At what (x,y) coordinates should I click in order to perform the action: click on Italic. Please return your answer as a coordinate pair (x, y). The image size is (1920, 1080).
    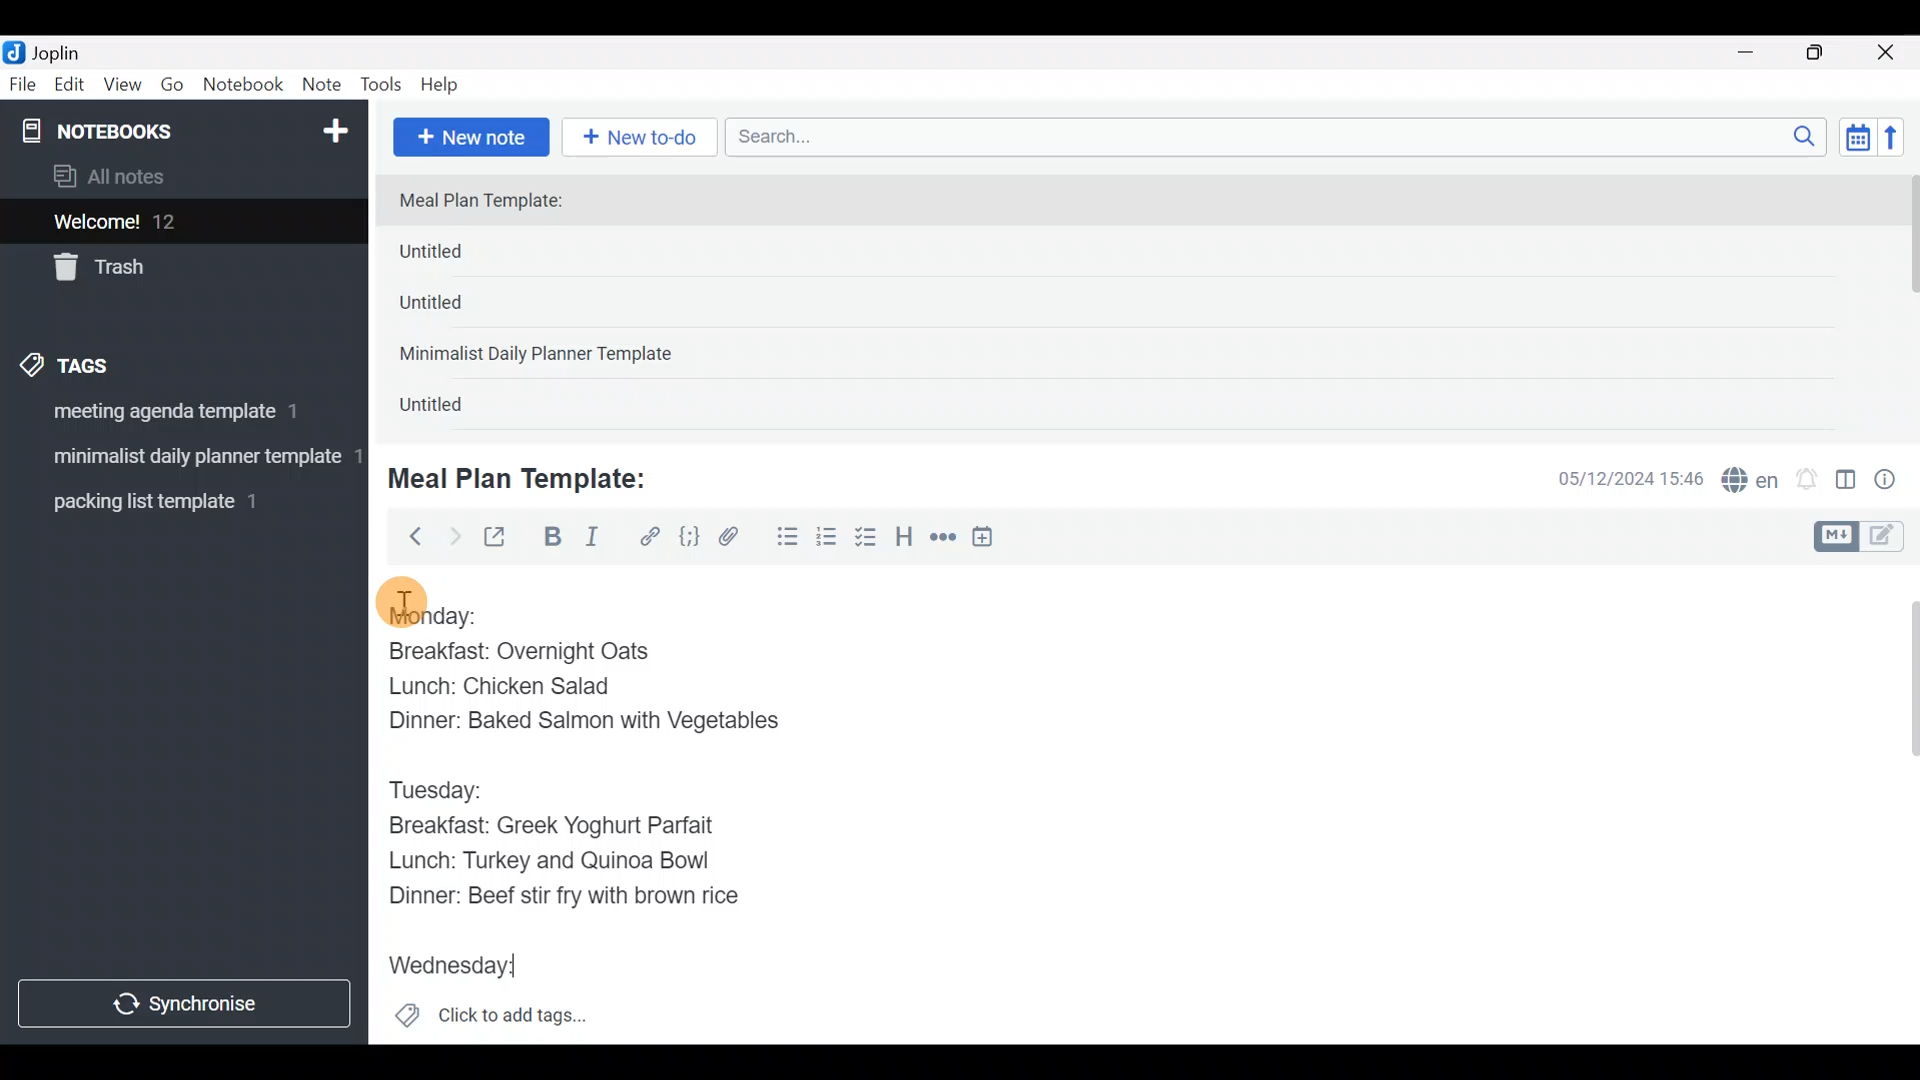
    Looking at the image, I should click on (590, 541).